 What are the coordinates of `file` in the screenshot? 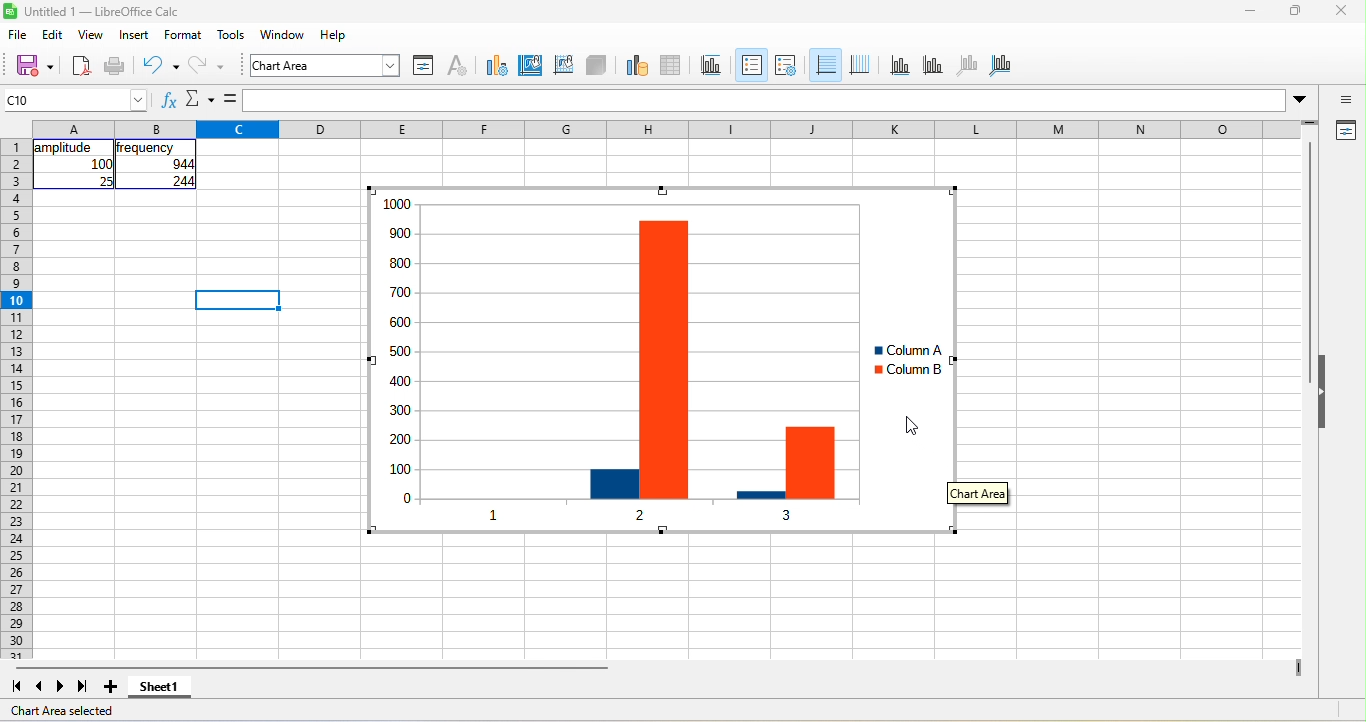 It's located at (18, 34).